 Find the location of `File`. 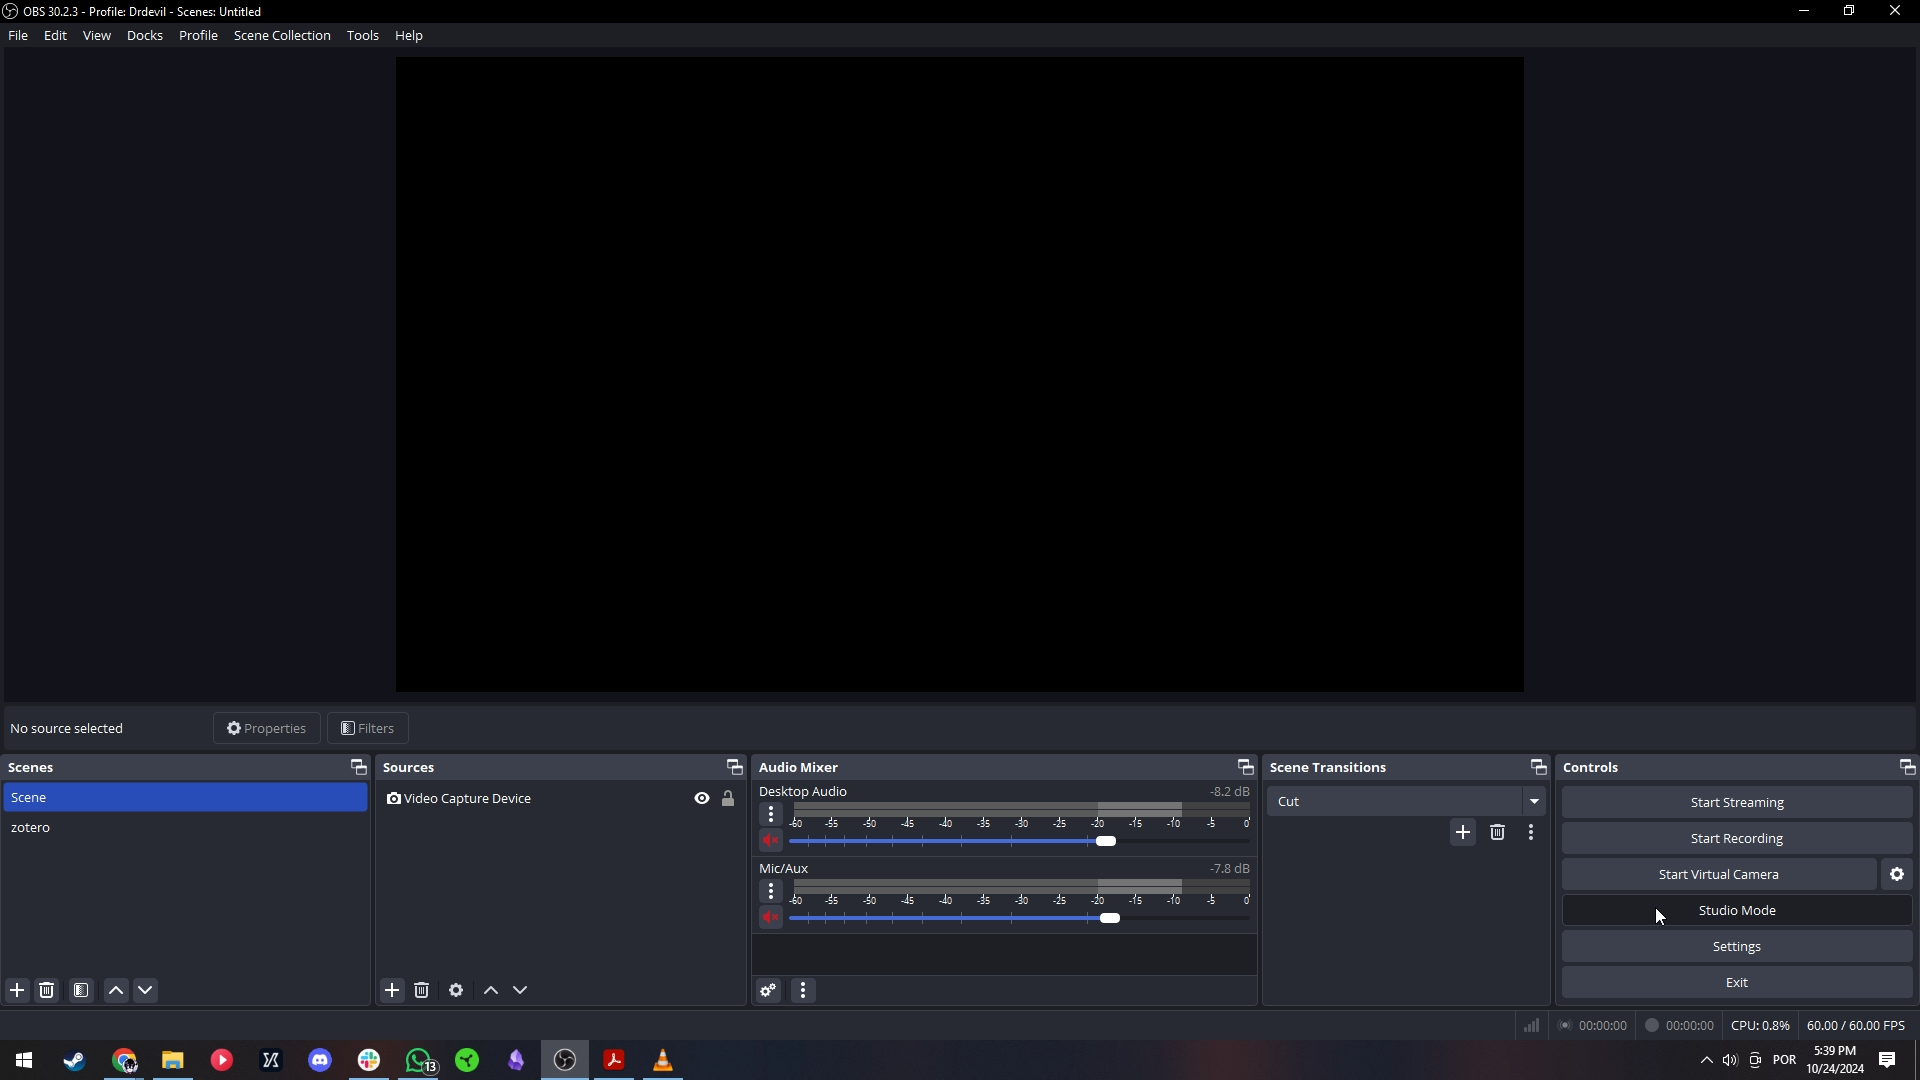

File is located at coordinates (19, 35).